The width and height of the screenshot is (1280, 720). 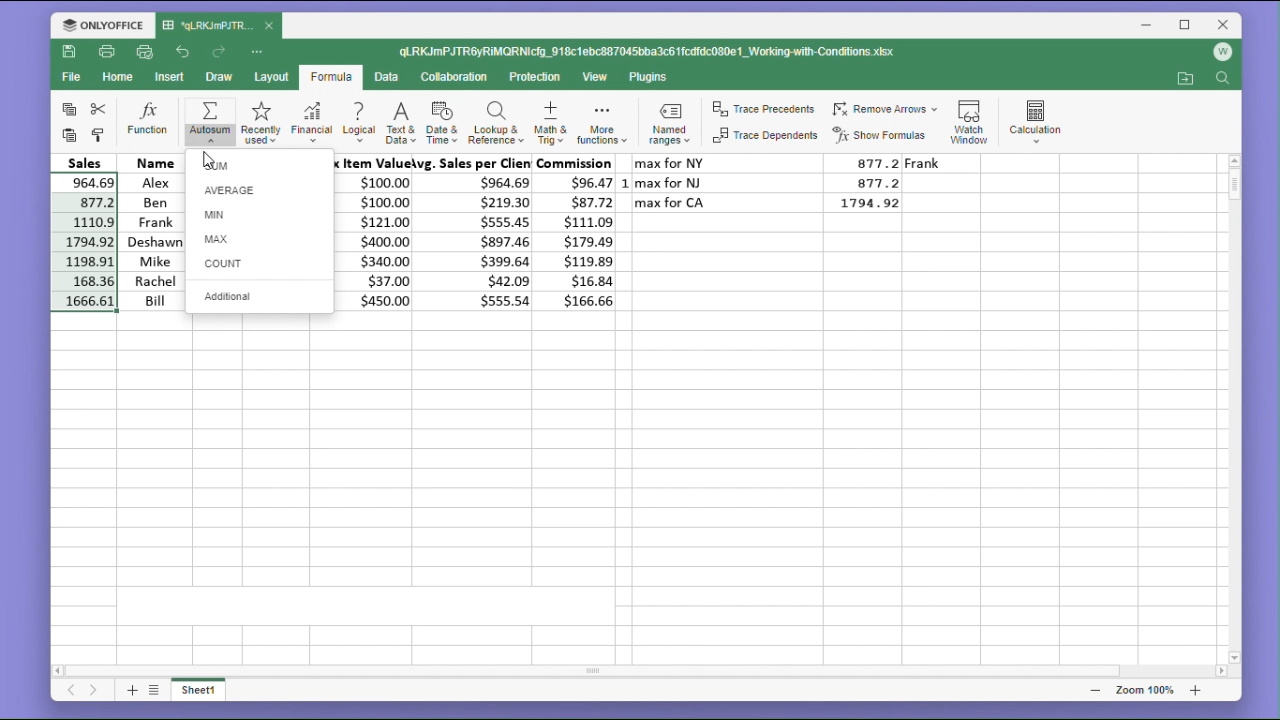 What do you see at coordinates (1225, 80) in the screenshot?
I see `find` at bounding box center [1225, 80].